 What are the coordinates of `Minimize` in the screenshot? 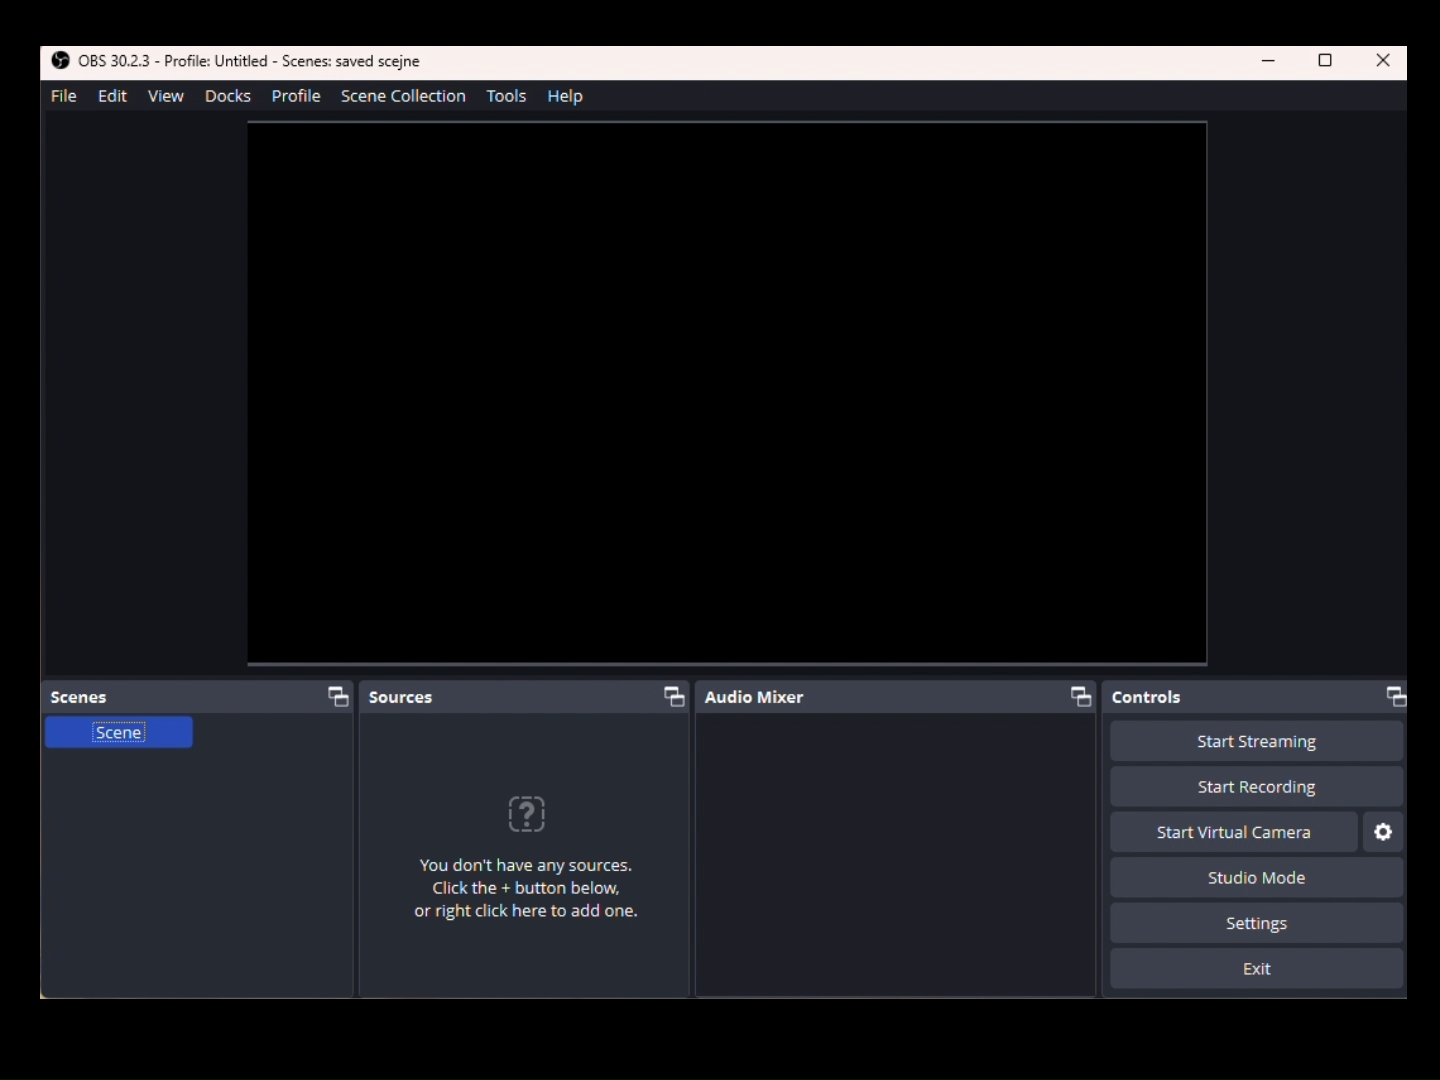 It's located at (1272, 62).